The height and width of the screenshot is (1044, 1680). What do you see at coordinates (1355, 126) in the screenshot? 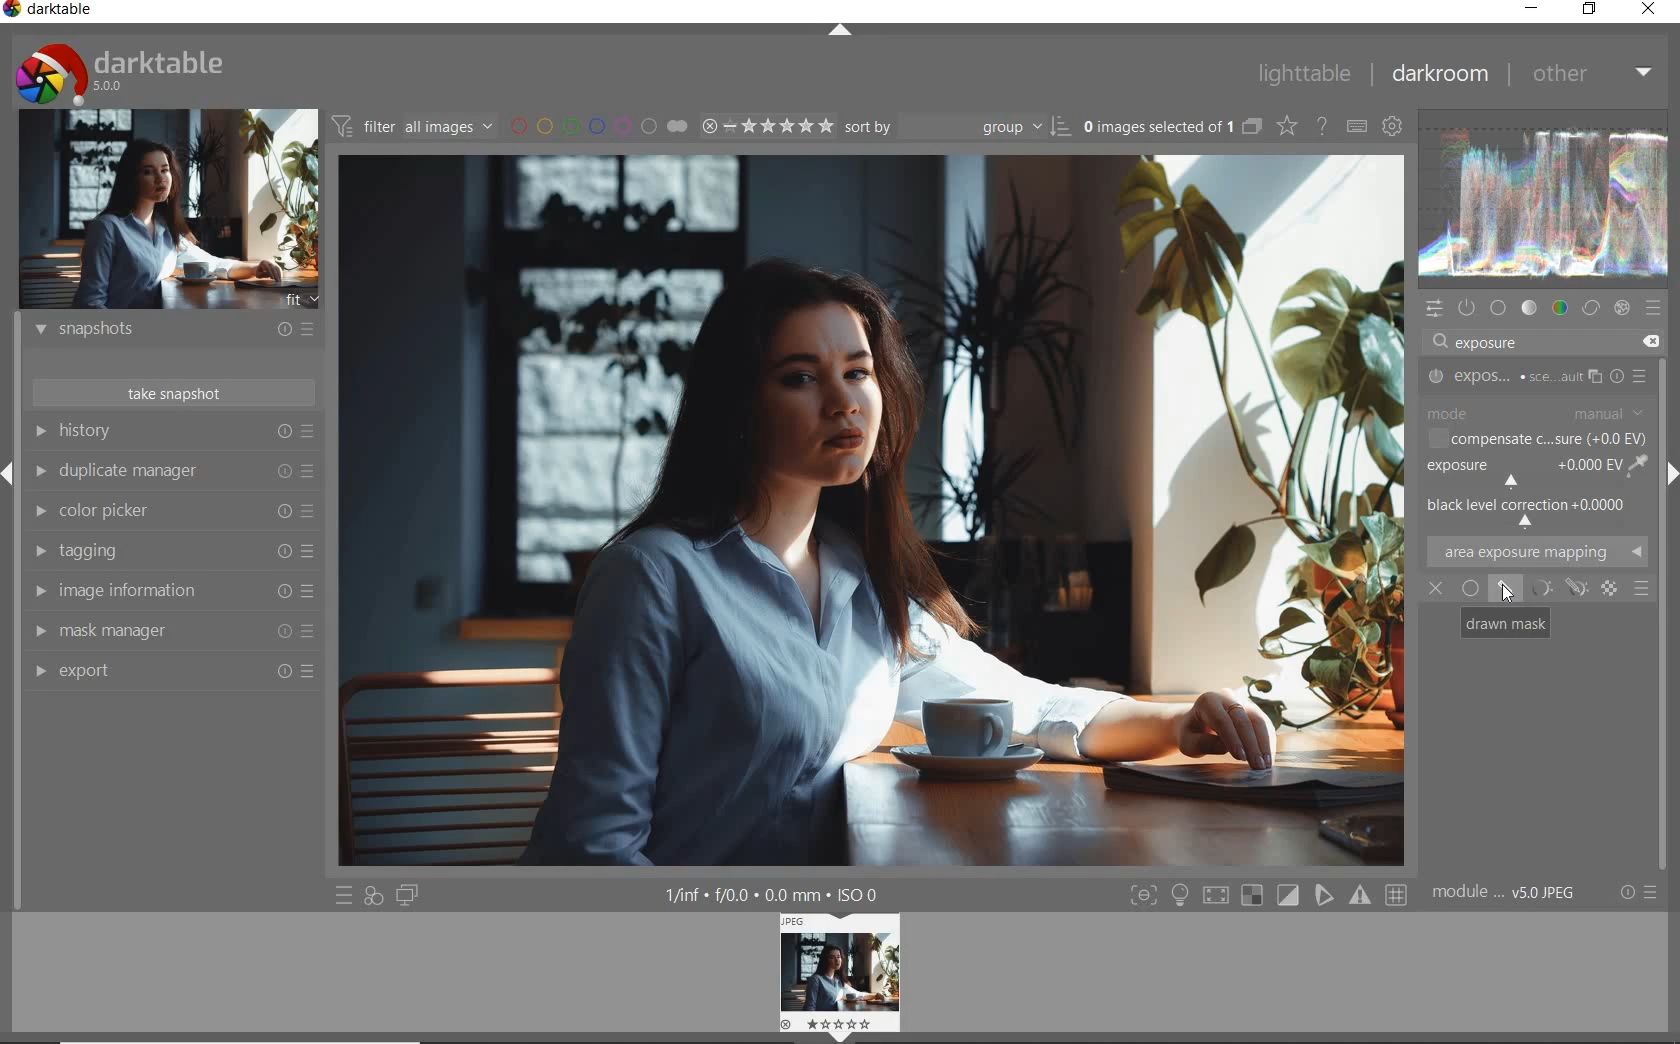
I see `set keyboard shortcuts` at bounding box center [1355, 126].